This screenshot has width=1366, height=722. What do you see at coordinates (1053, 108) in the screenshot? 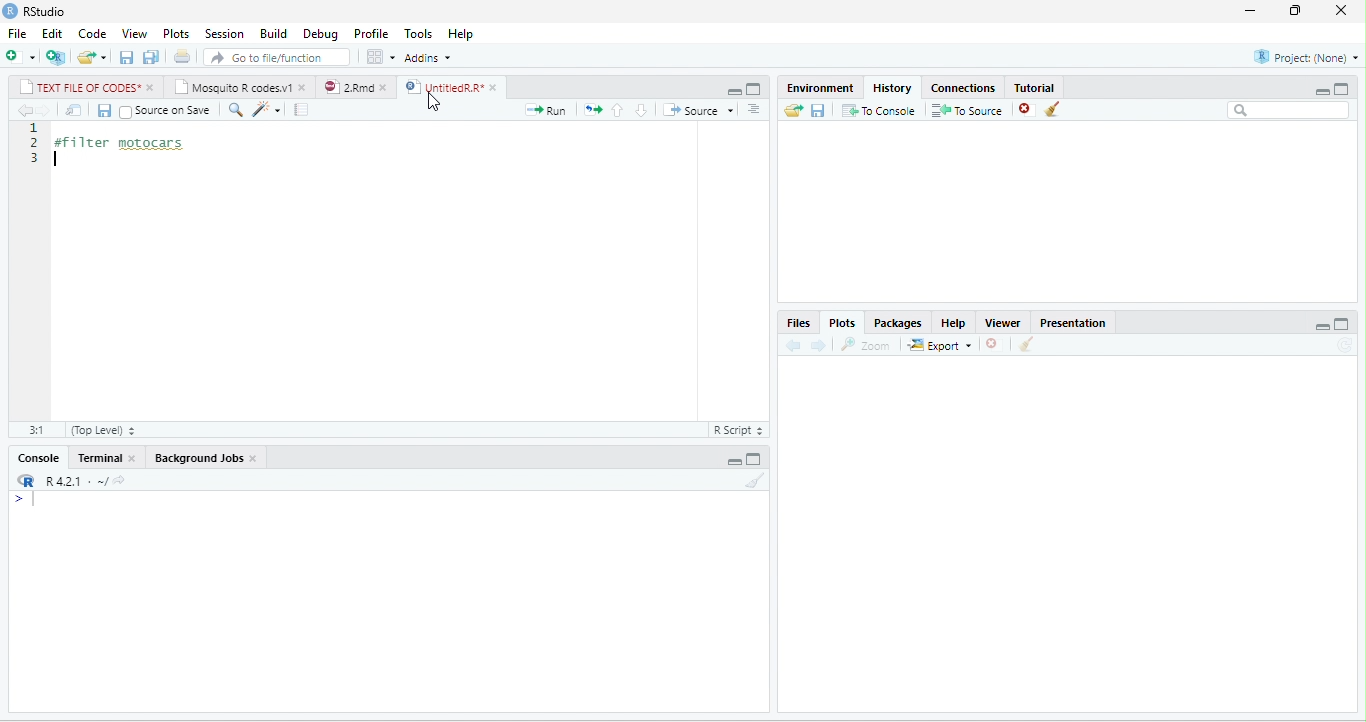
I see `clear` at bounding box center [1053, 108].